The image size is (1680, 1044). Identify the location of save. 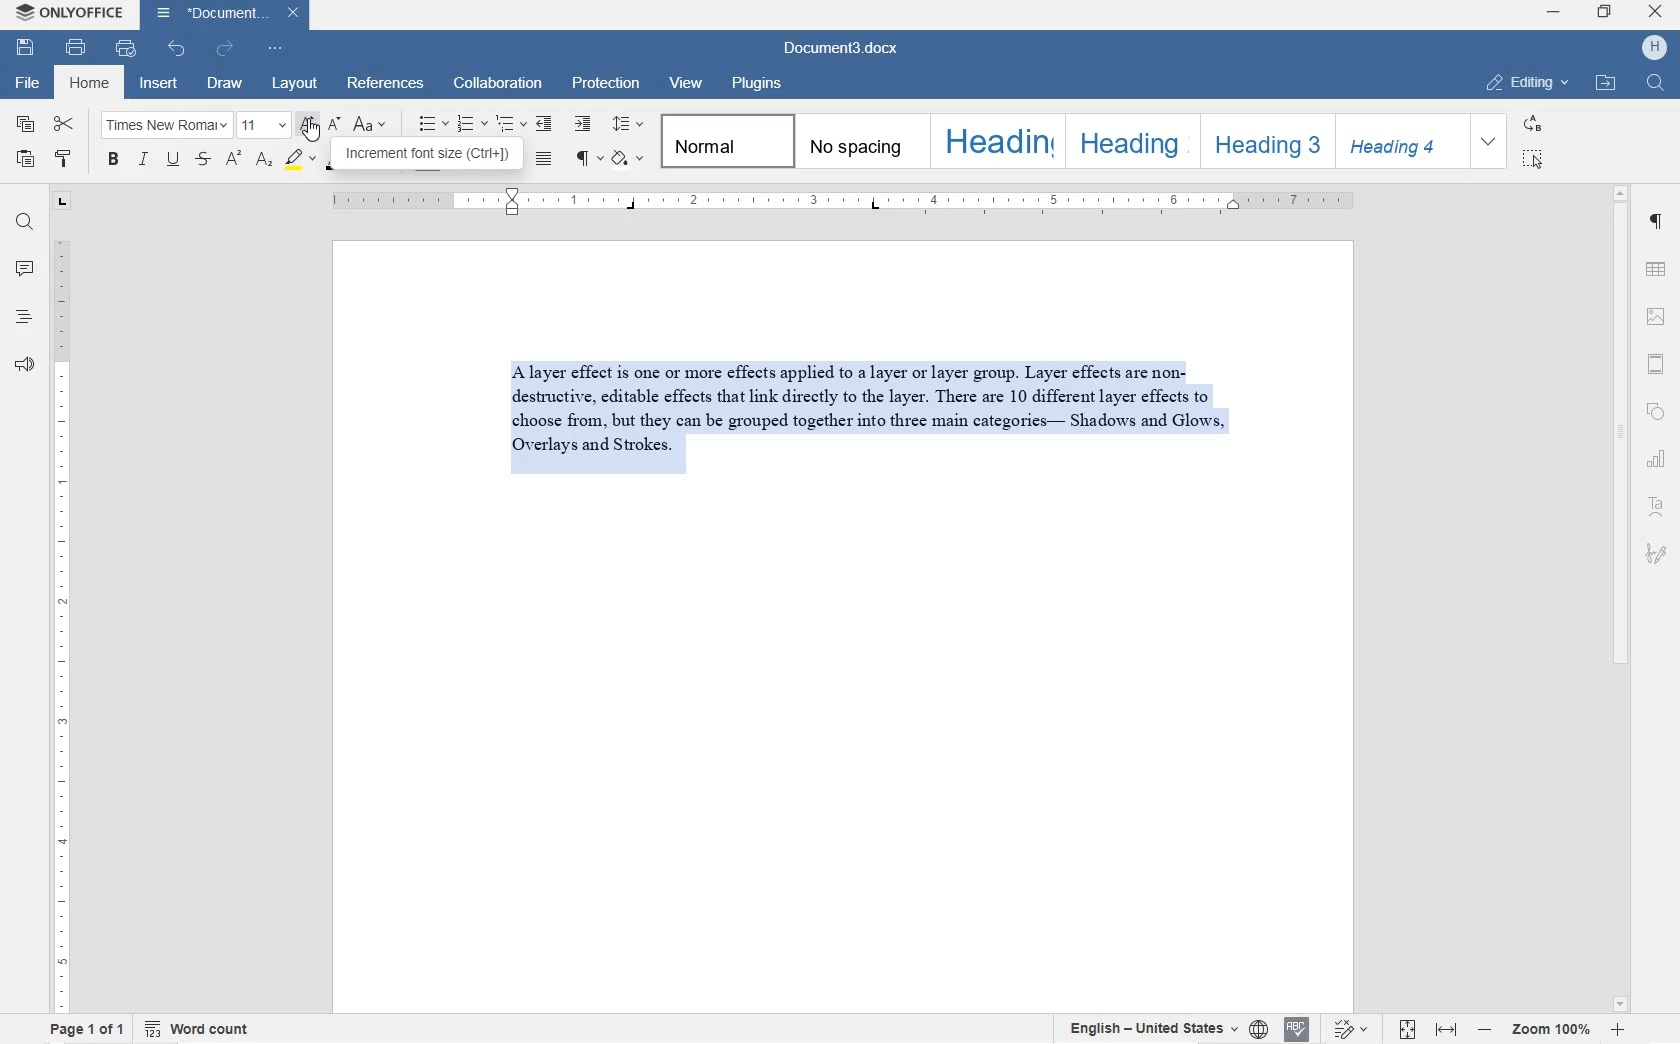
(23, 48).